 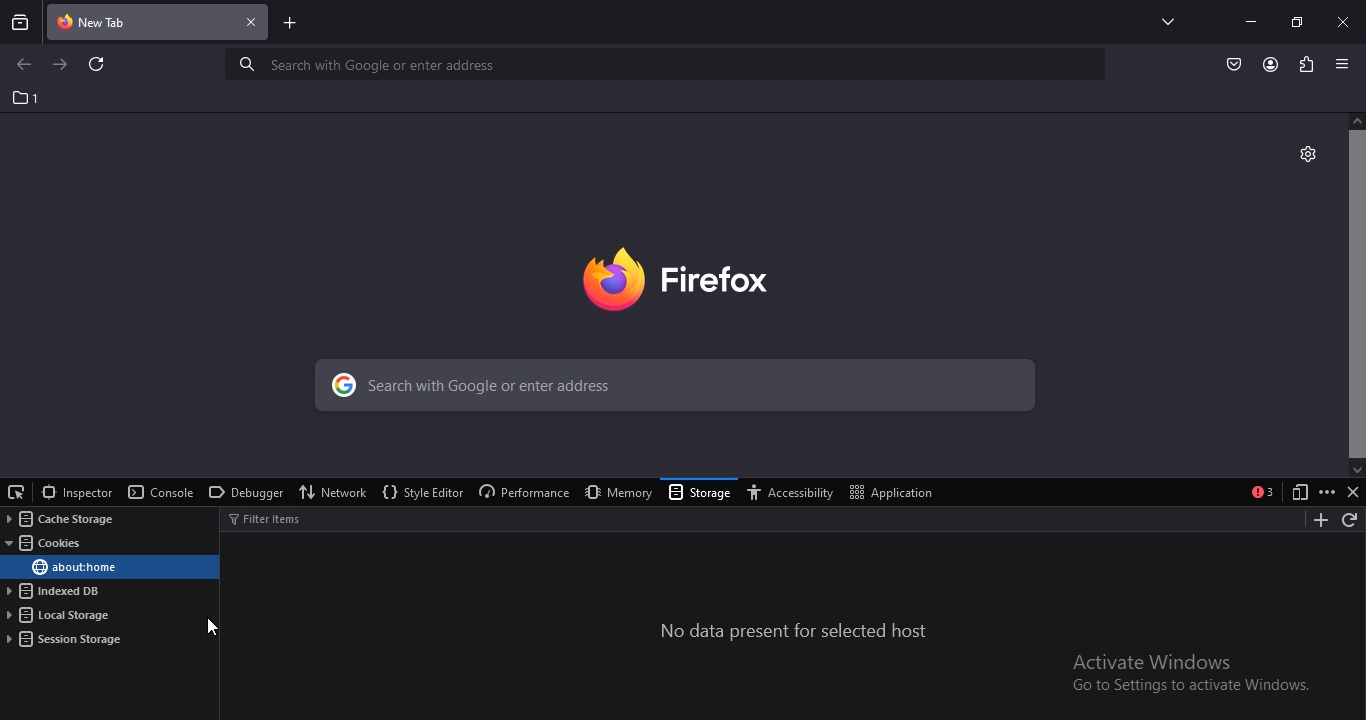 I want to click on no data present for selected host, so click(x=795, y=632).